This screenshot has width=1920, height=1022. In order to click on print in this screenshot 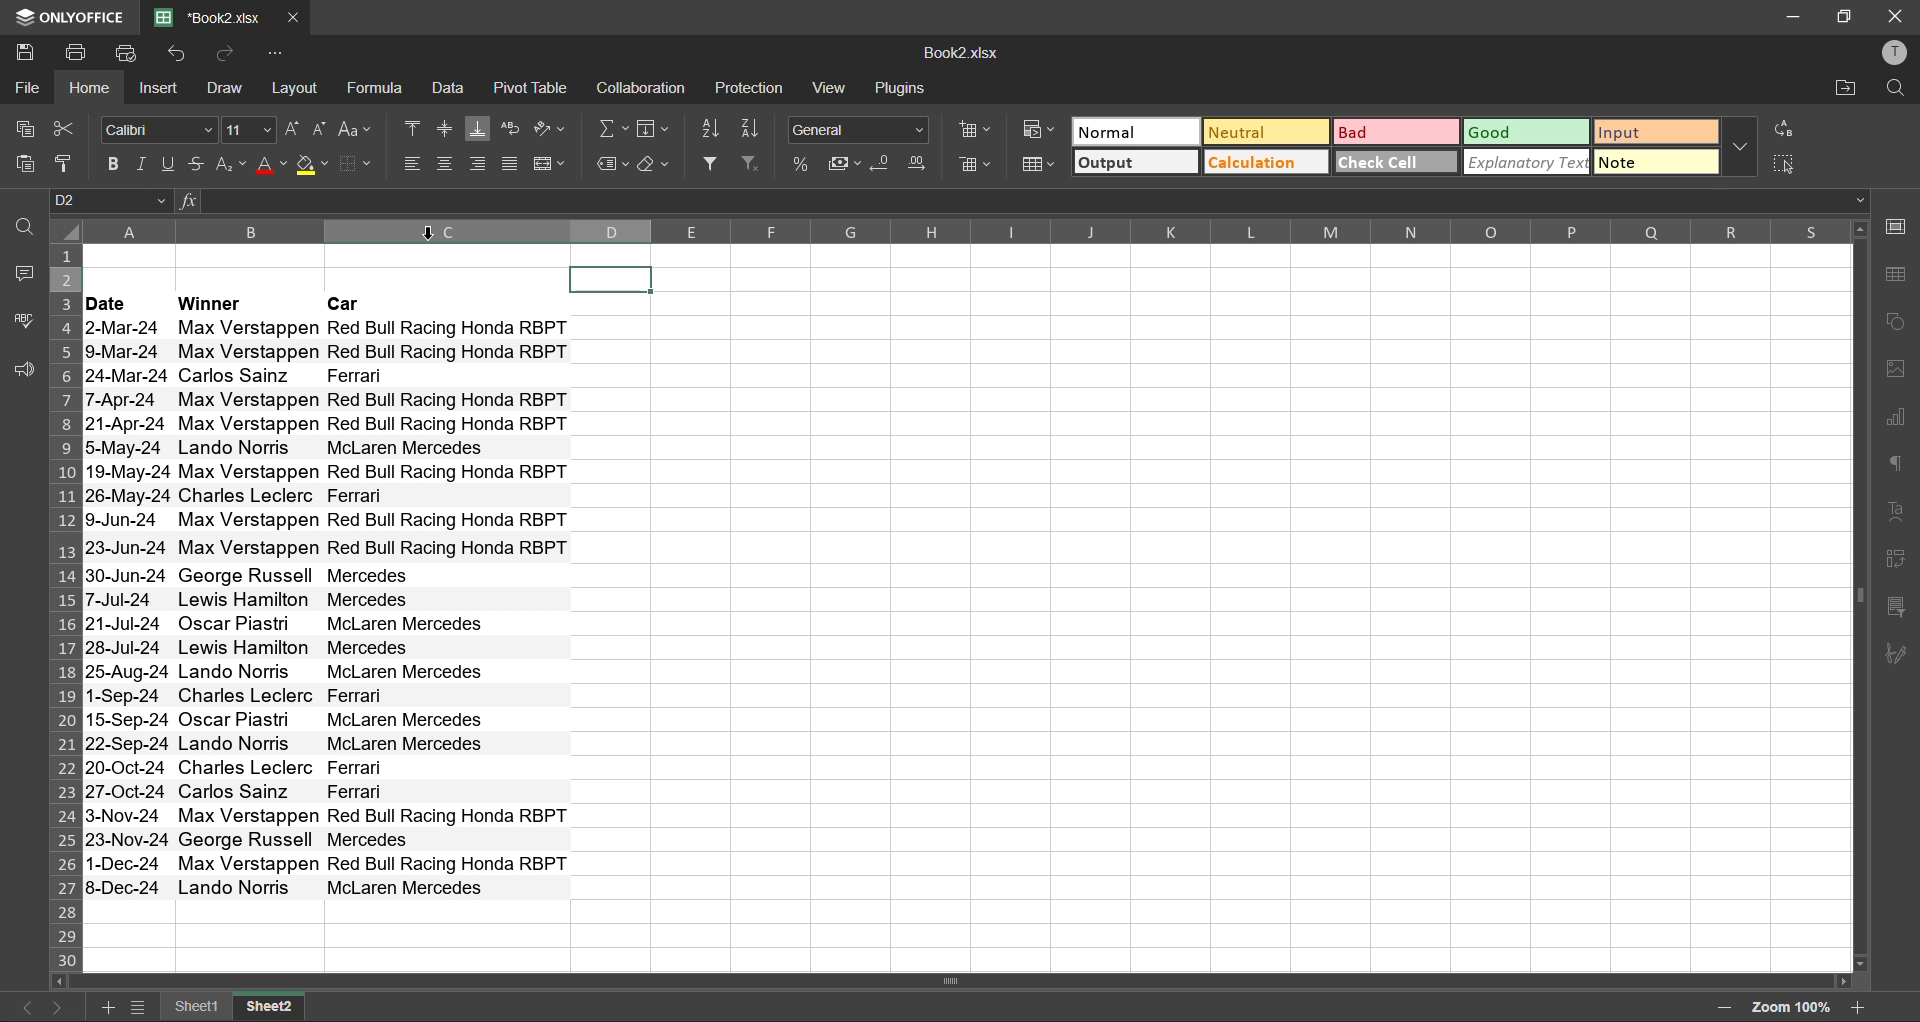, I will do `click(75, 53)`.